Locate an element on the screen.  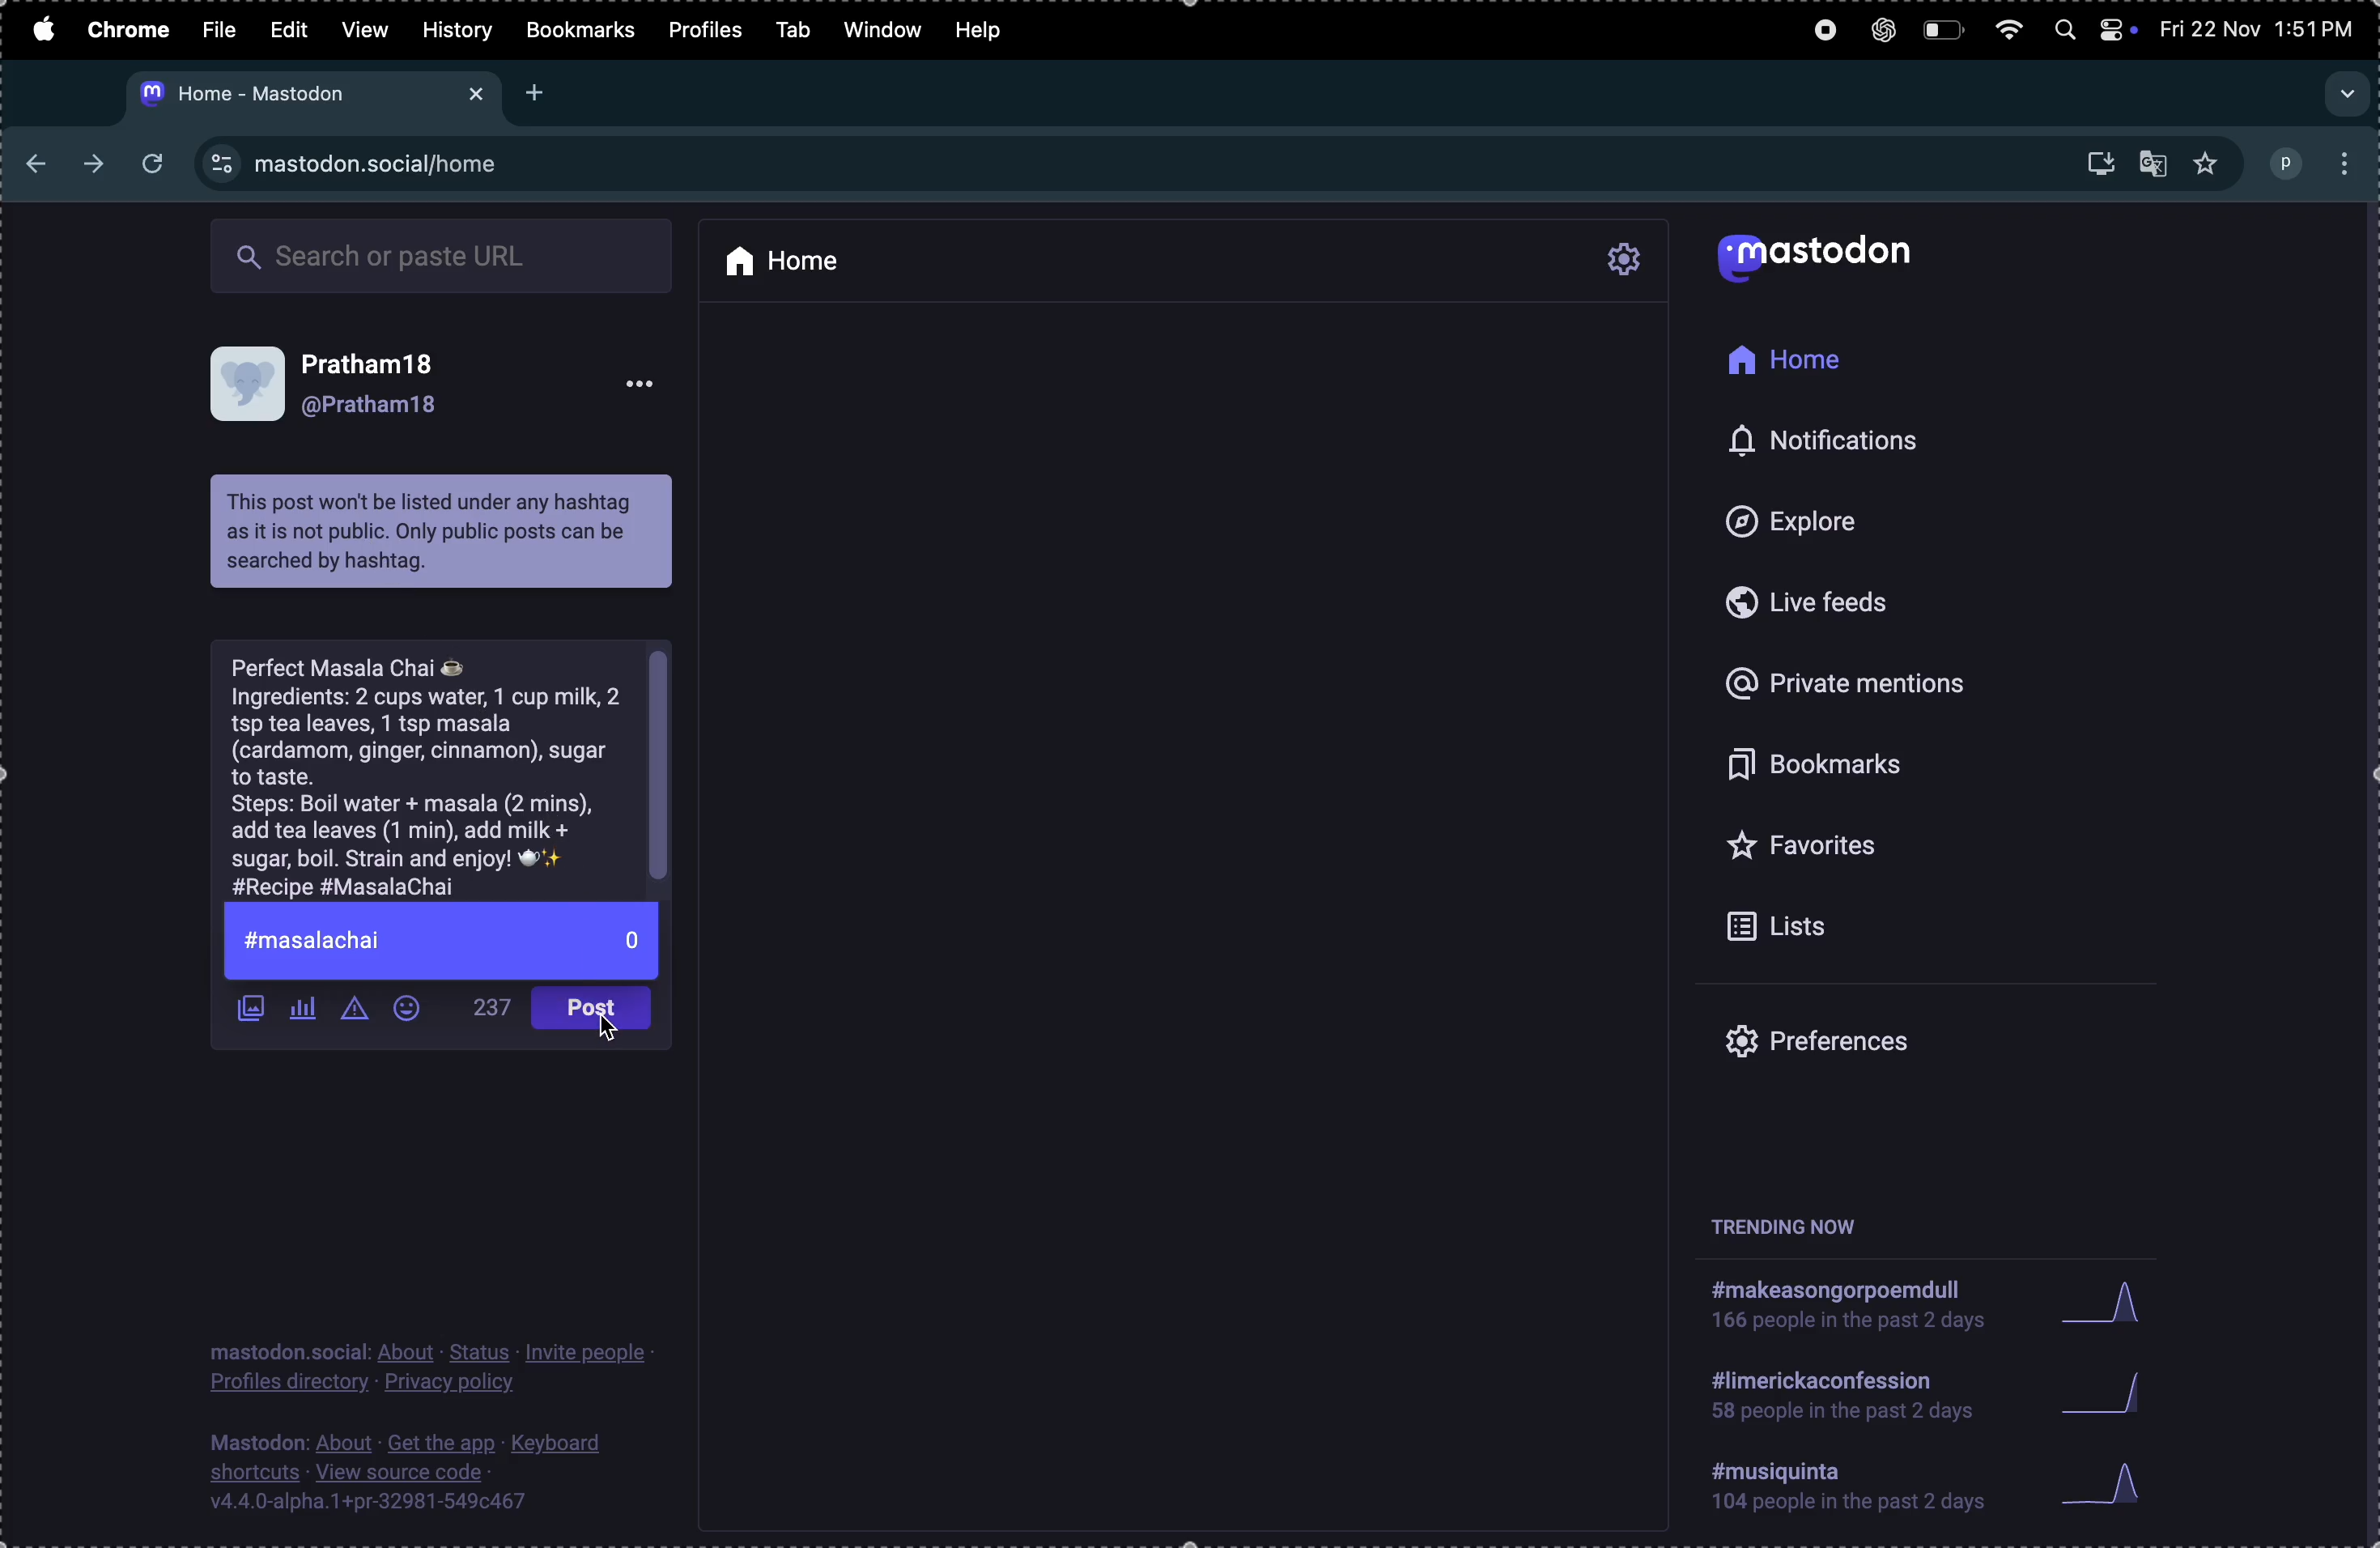
notifications is located at coordinates (1863, 438).